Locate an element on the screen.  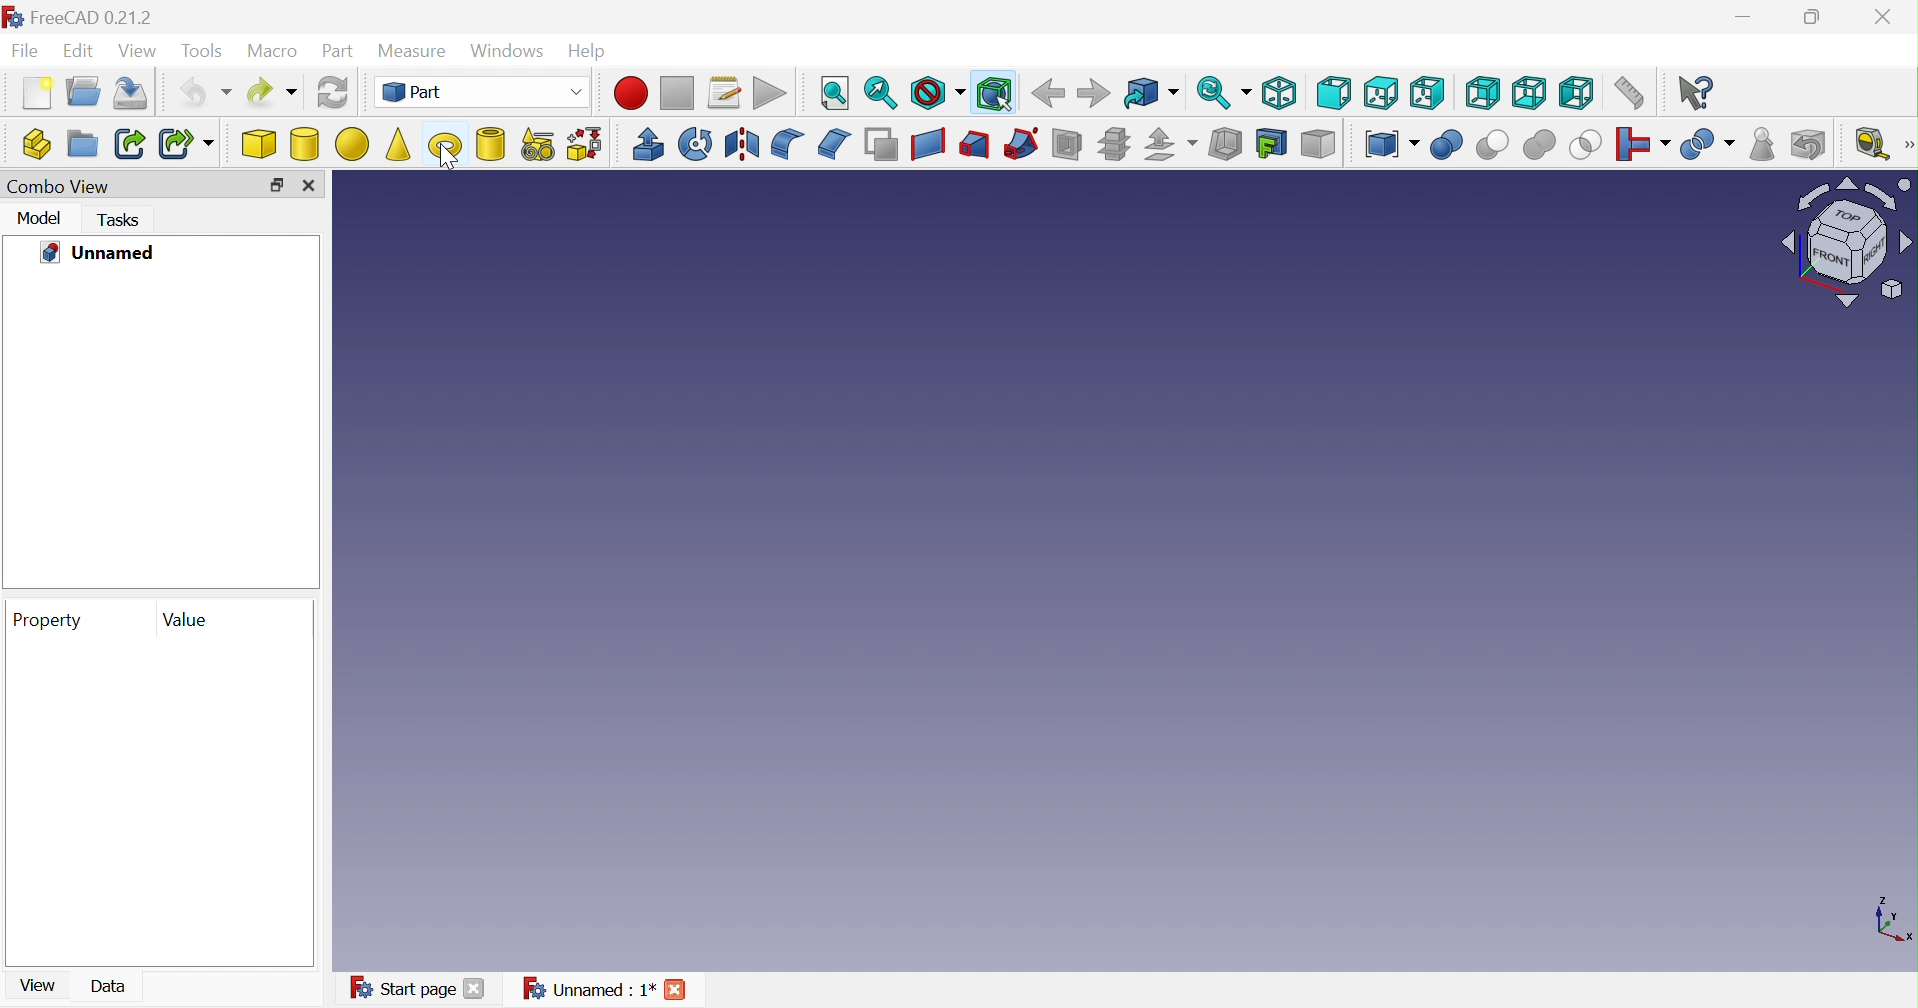
FreeCAD 0.21.2 is located at coordinates (86, 18).